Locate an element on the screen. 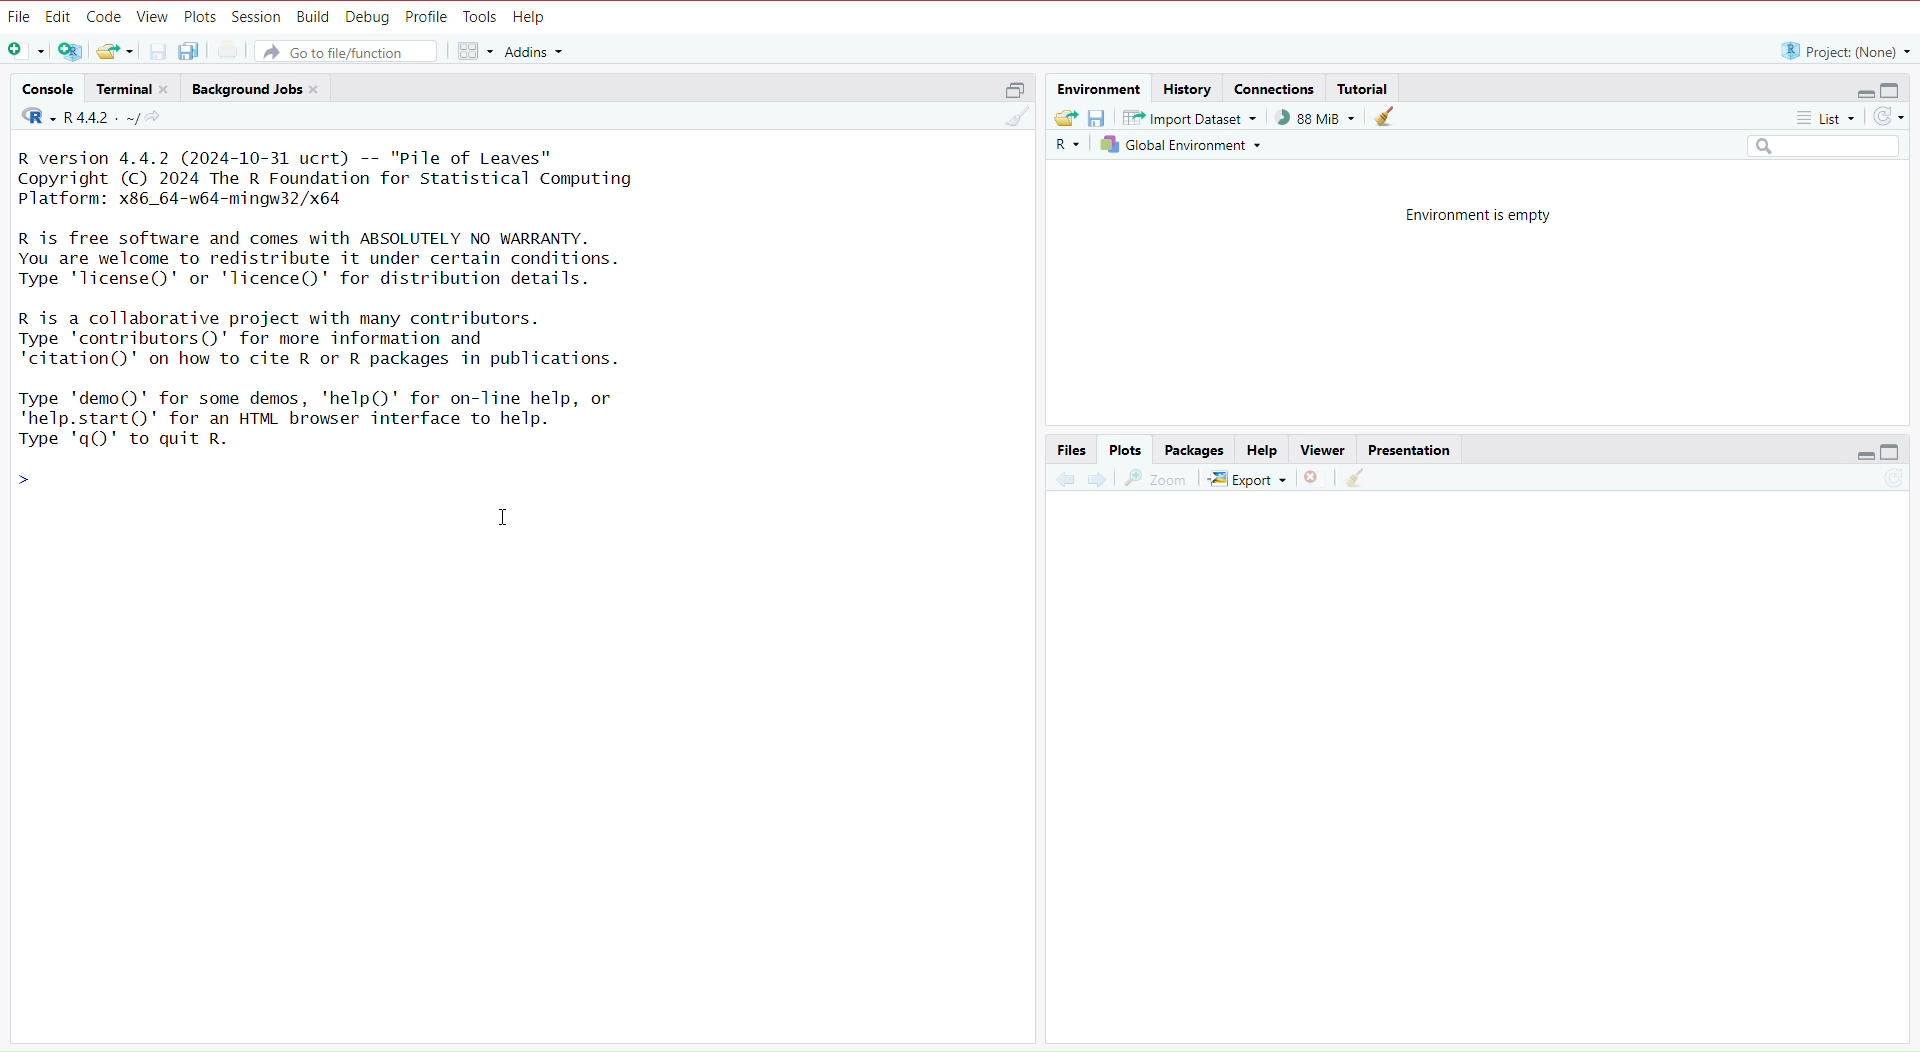 Image resolution: width=1920 pixels, height=1052 pixels. console is located at coordinates (47, 89).